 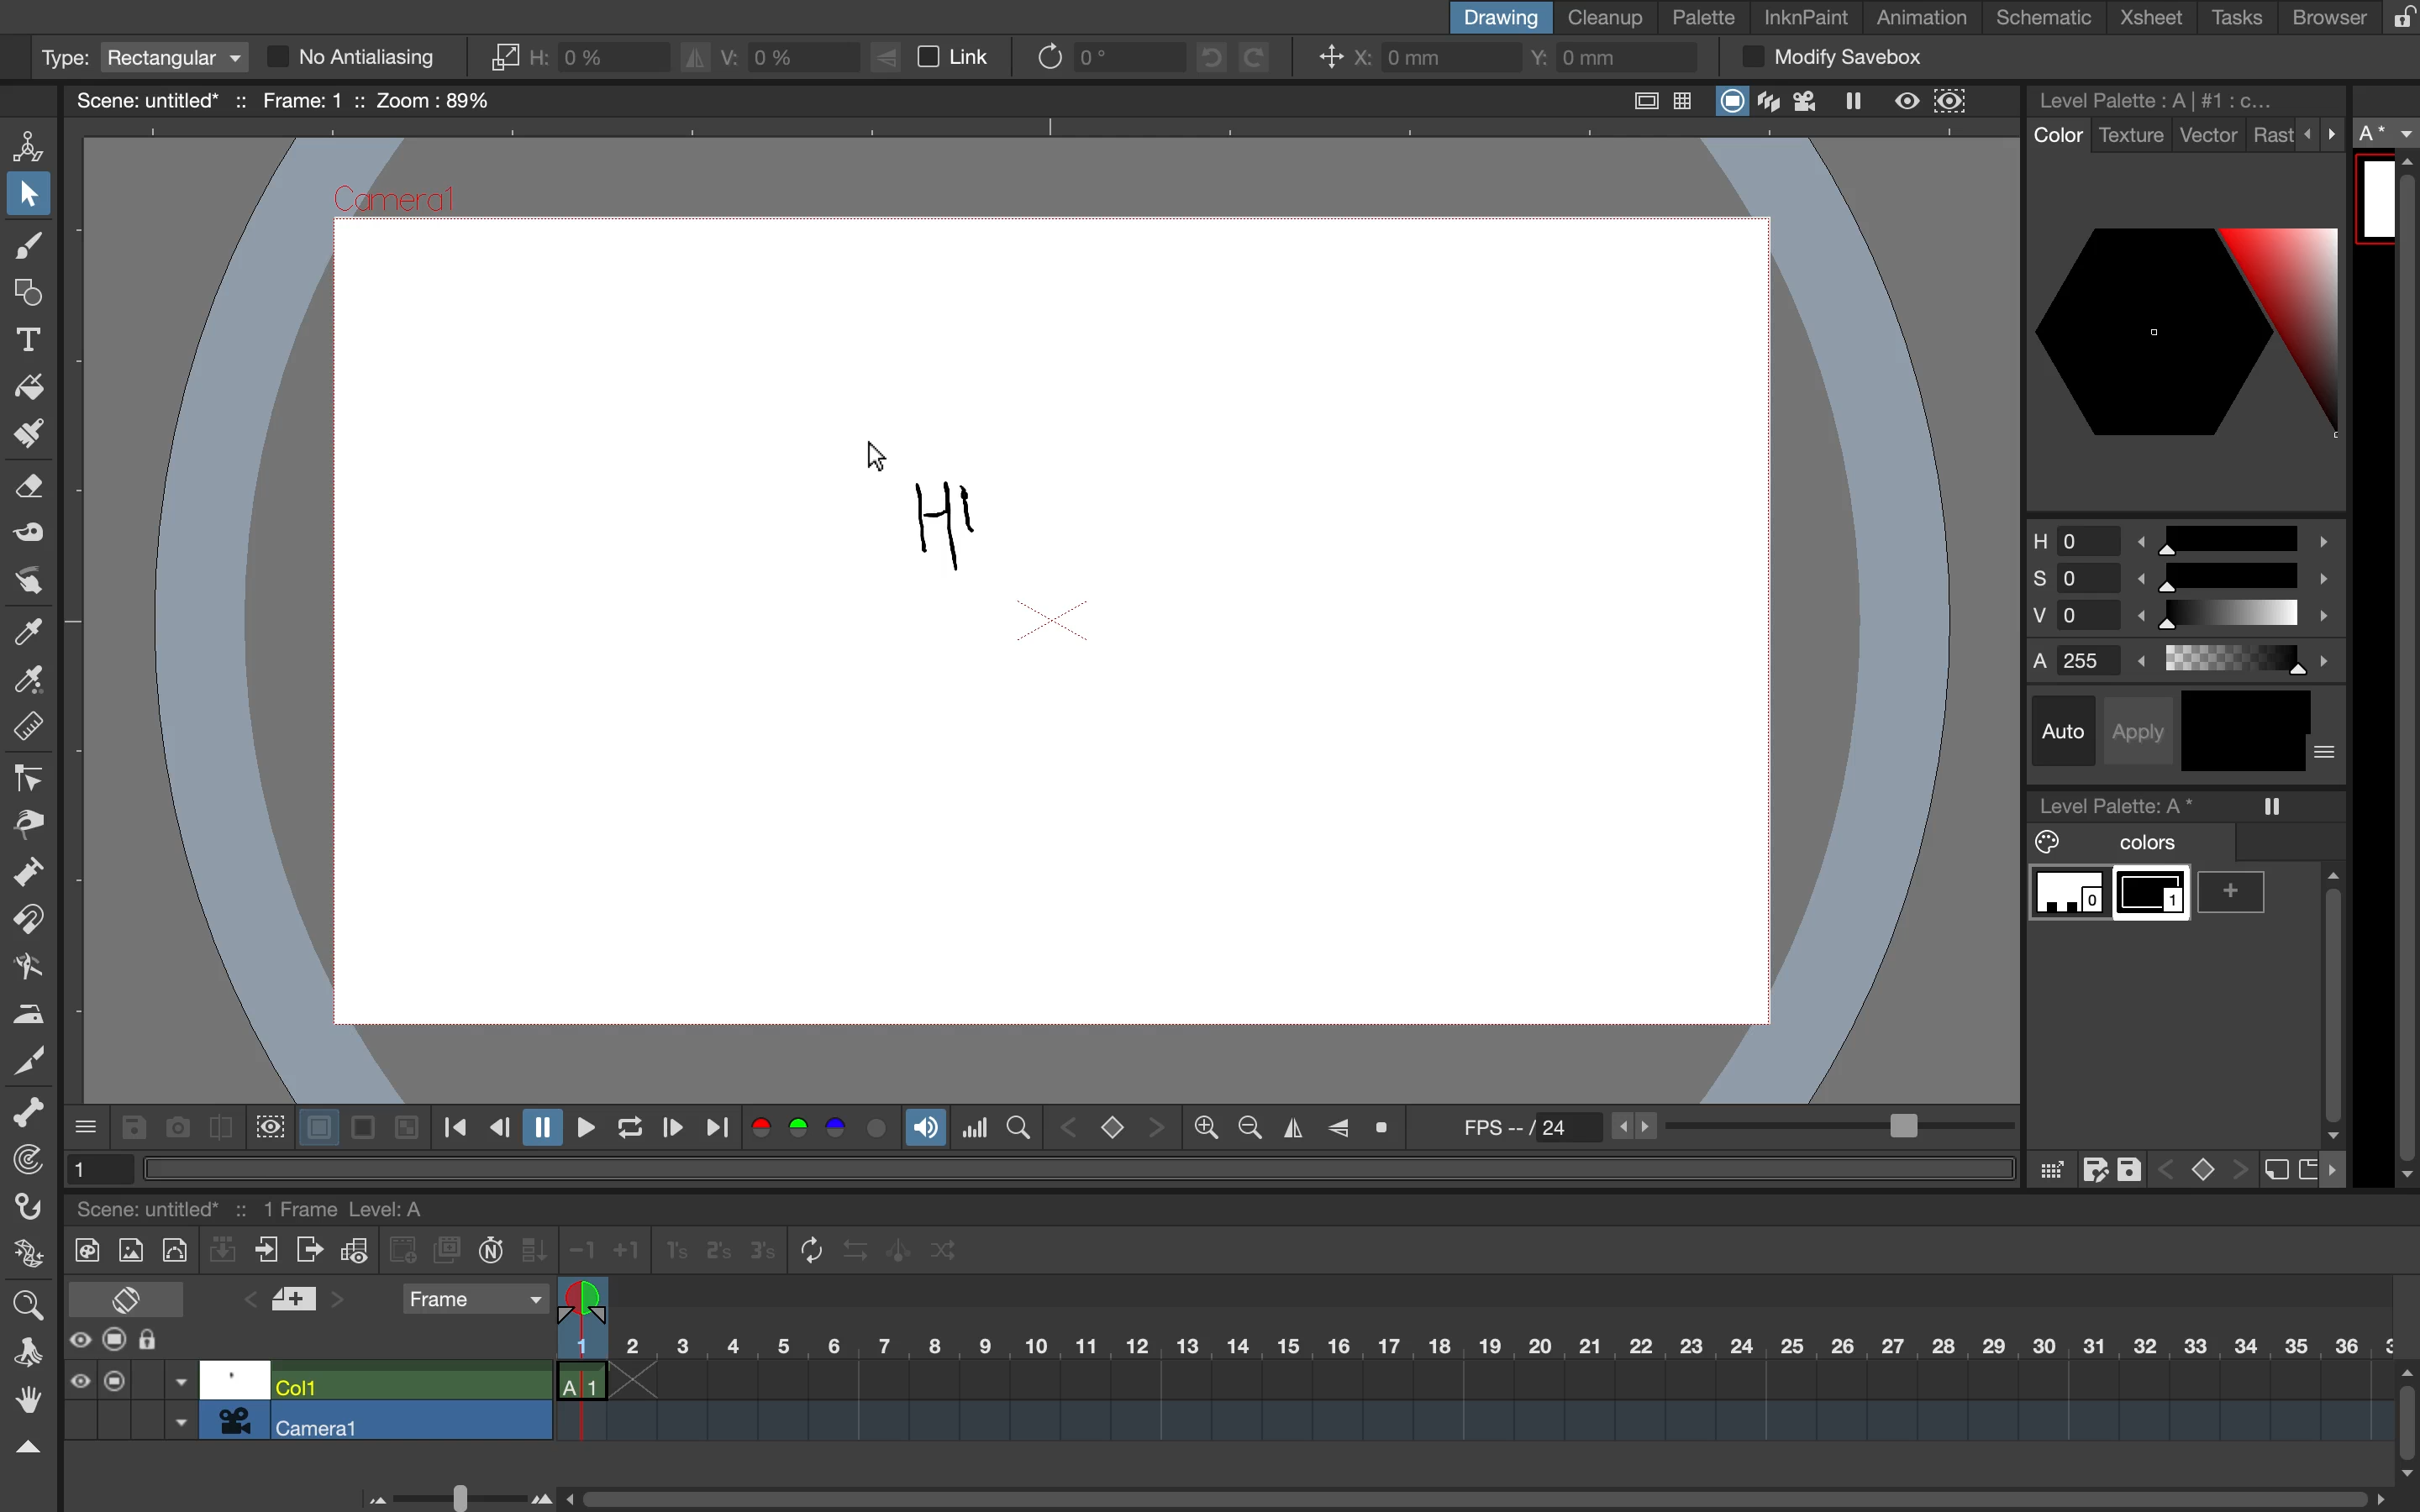 What do you see at coordinates (2388, 134) in the screenshot?
I see `a` at bounding box center [2388, 134].